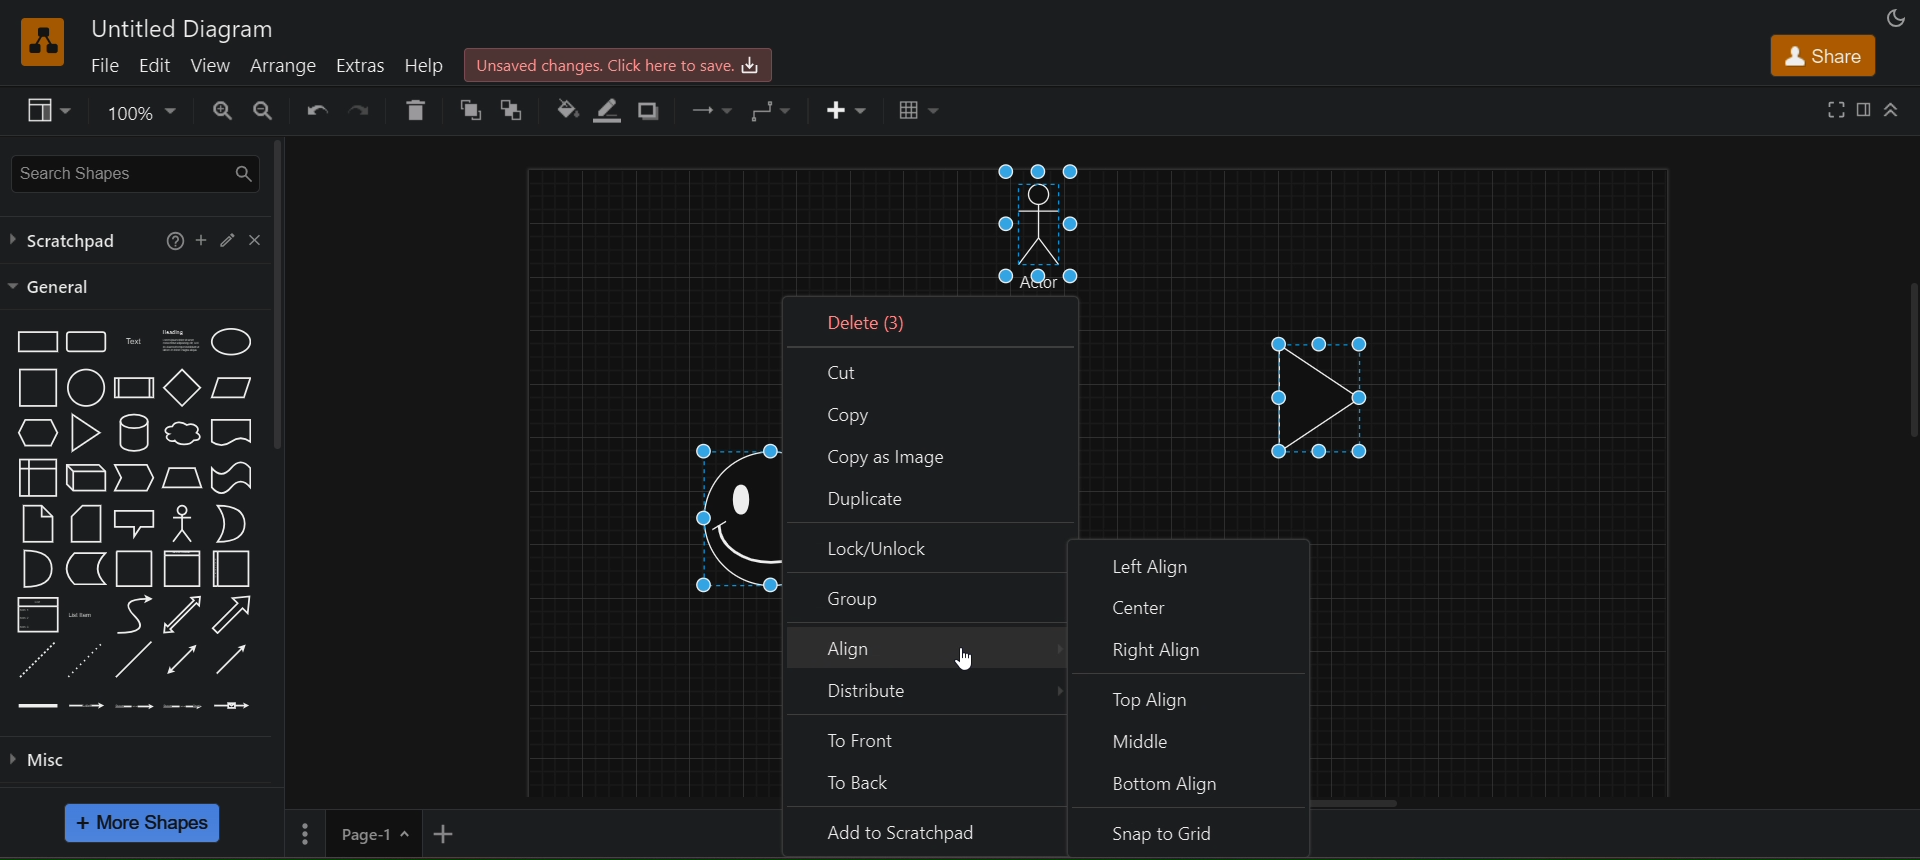 Image resolution: width=1920 pixels, height=860 pixels. Describe the element at coordinates (183, 433) in the screenshot. I see `cloud` at that location.